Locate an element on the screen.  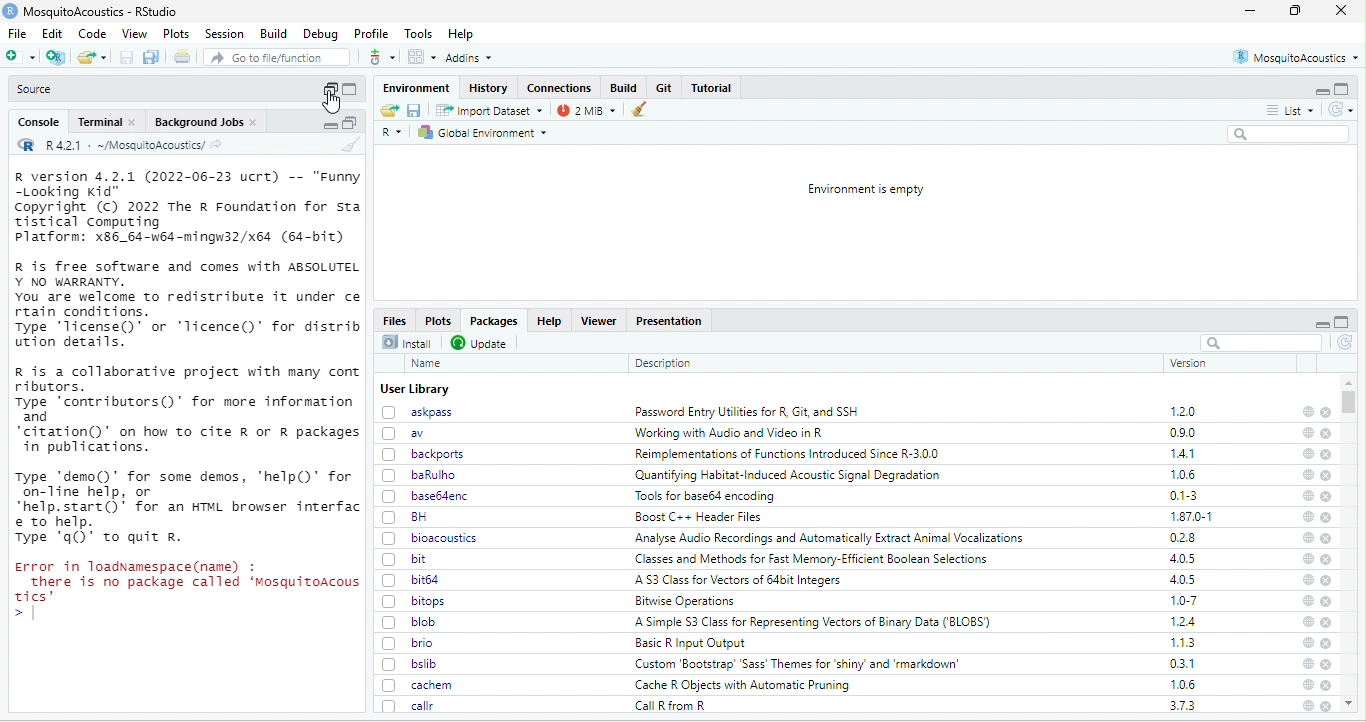
‘Quantifying Habitat-Induced Acoustic Signal Degradation is located at coordinates (788, 475).